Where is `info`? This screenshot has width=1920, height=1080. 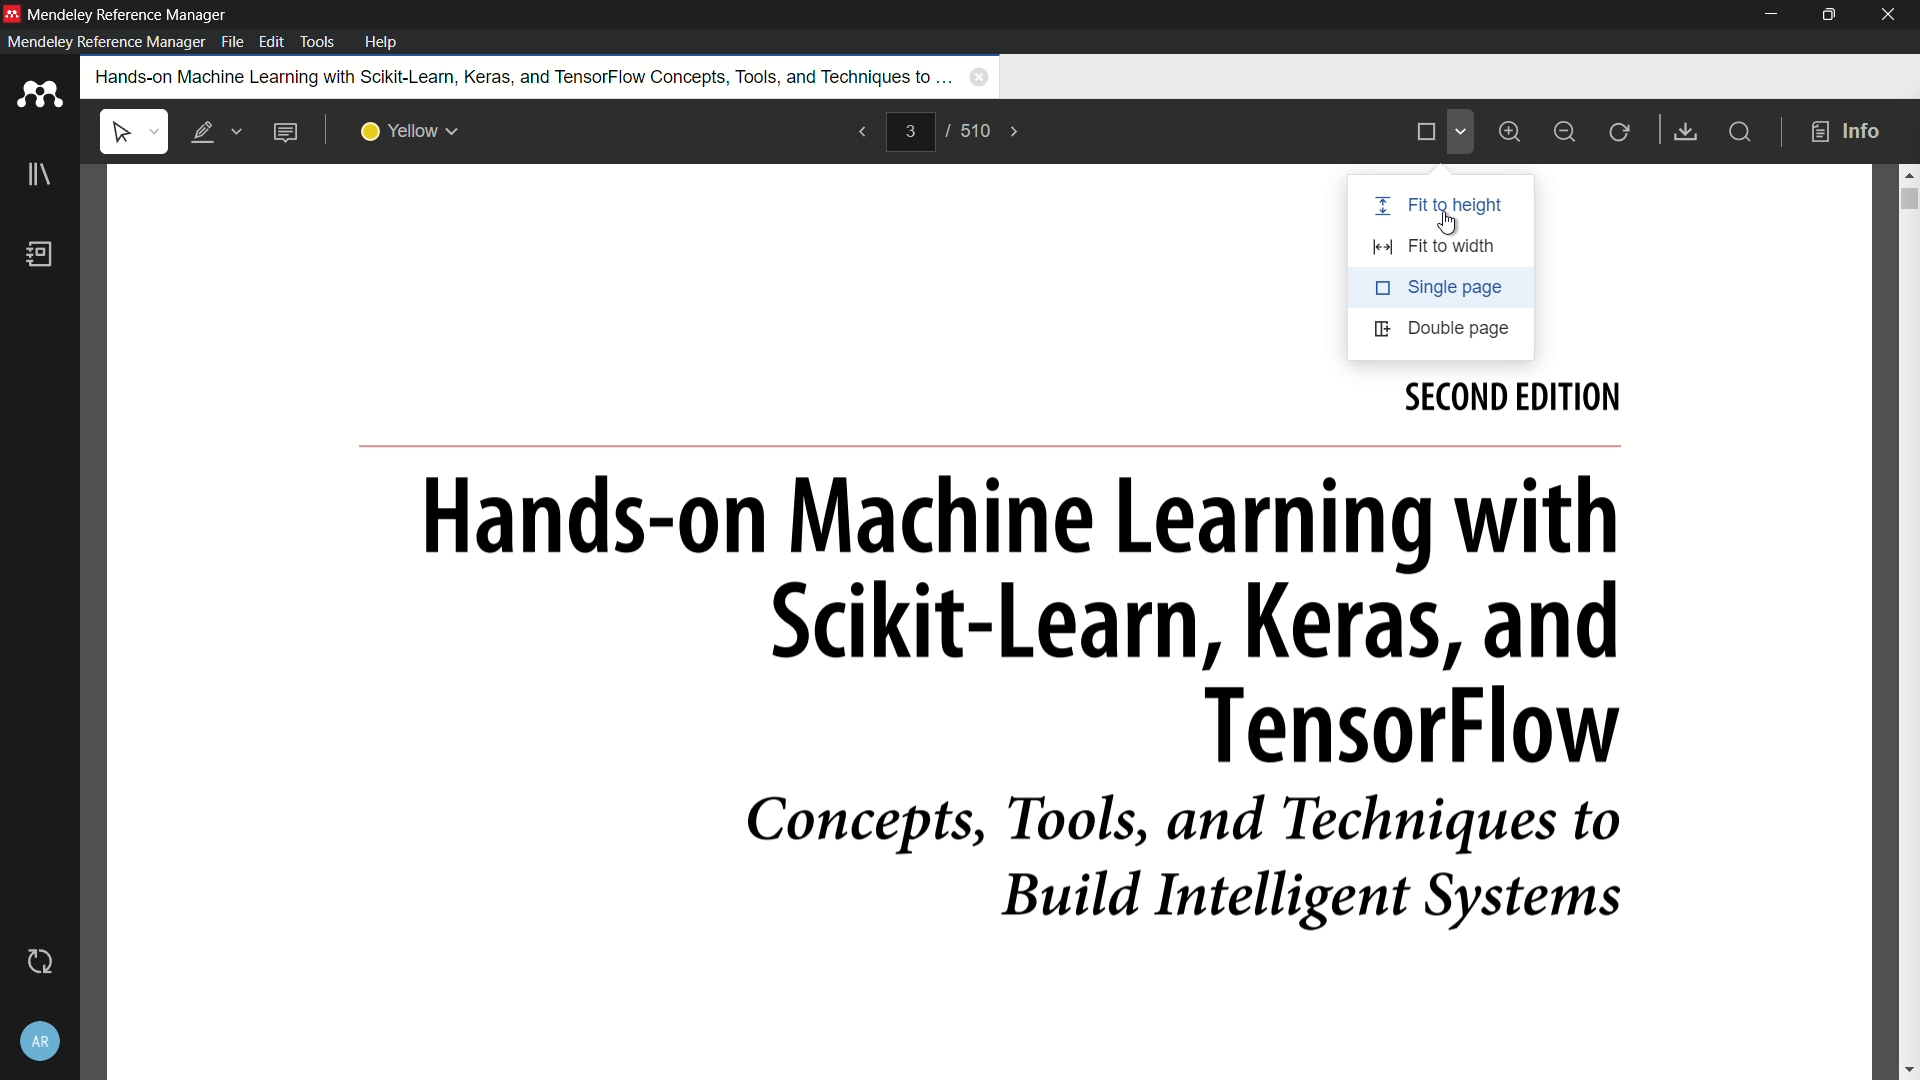
info is located at coordinates (1847, 133).